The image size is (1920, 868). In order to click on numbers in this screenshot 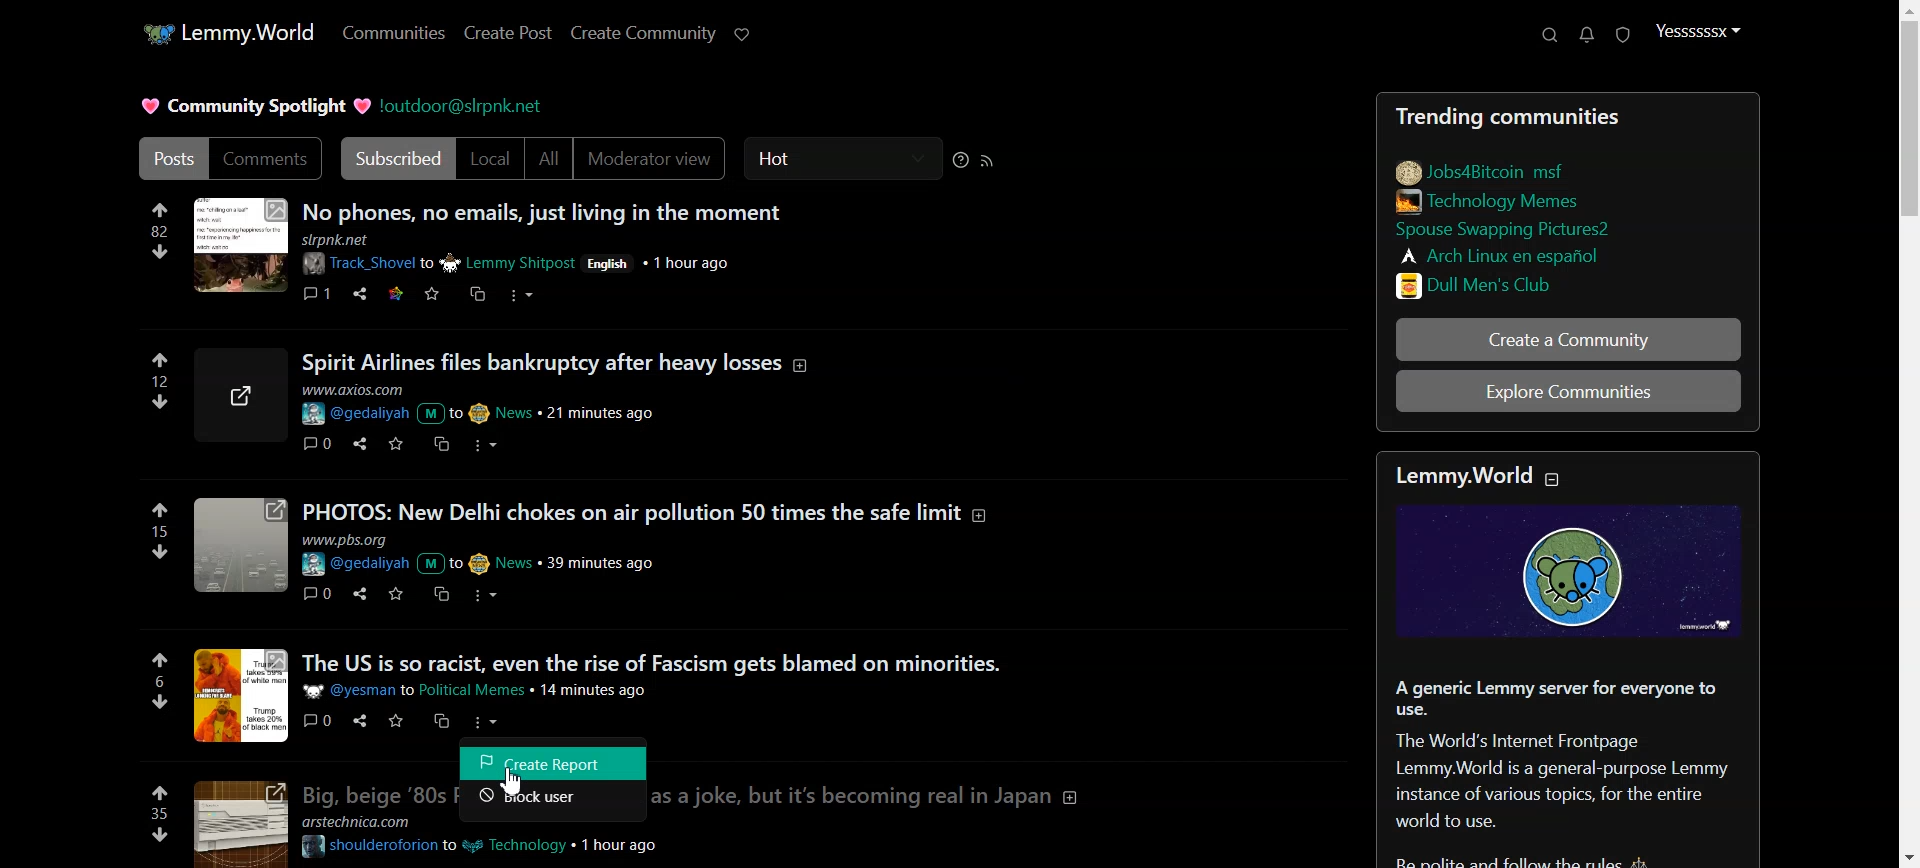, I will do `click(160, 531)`.